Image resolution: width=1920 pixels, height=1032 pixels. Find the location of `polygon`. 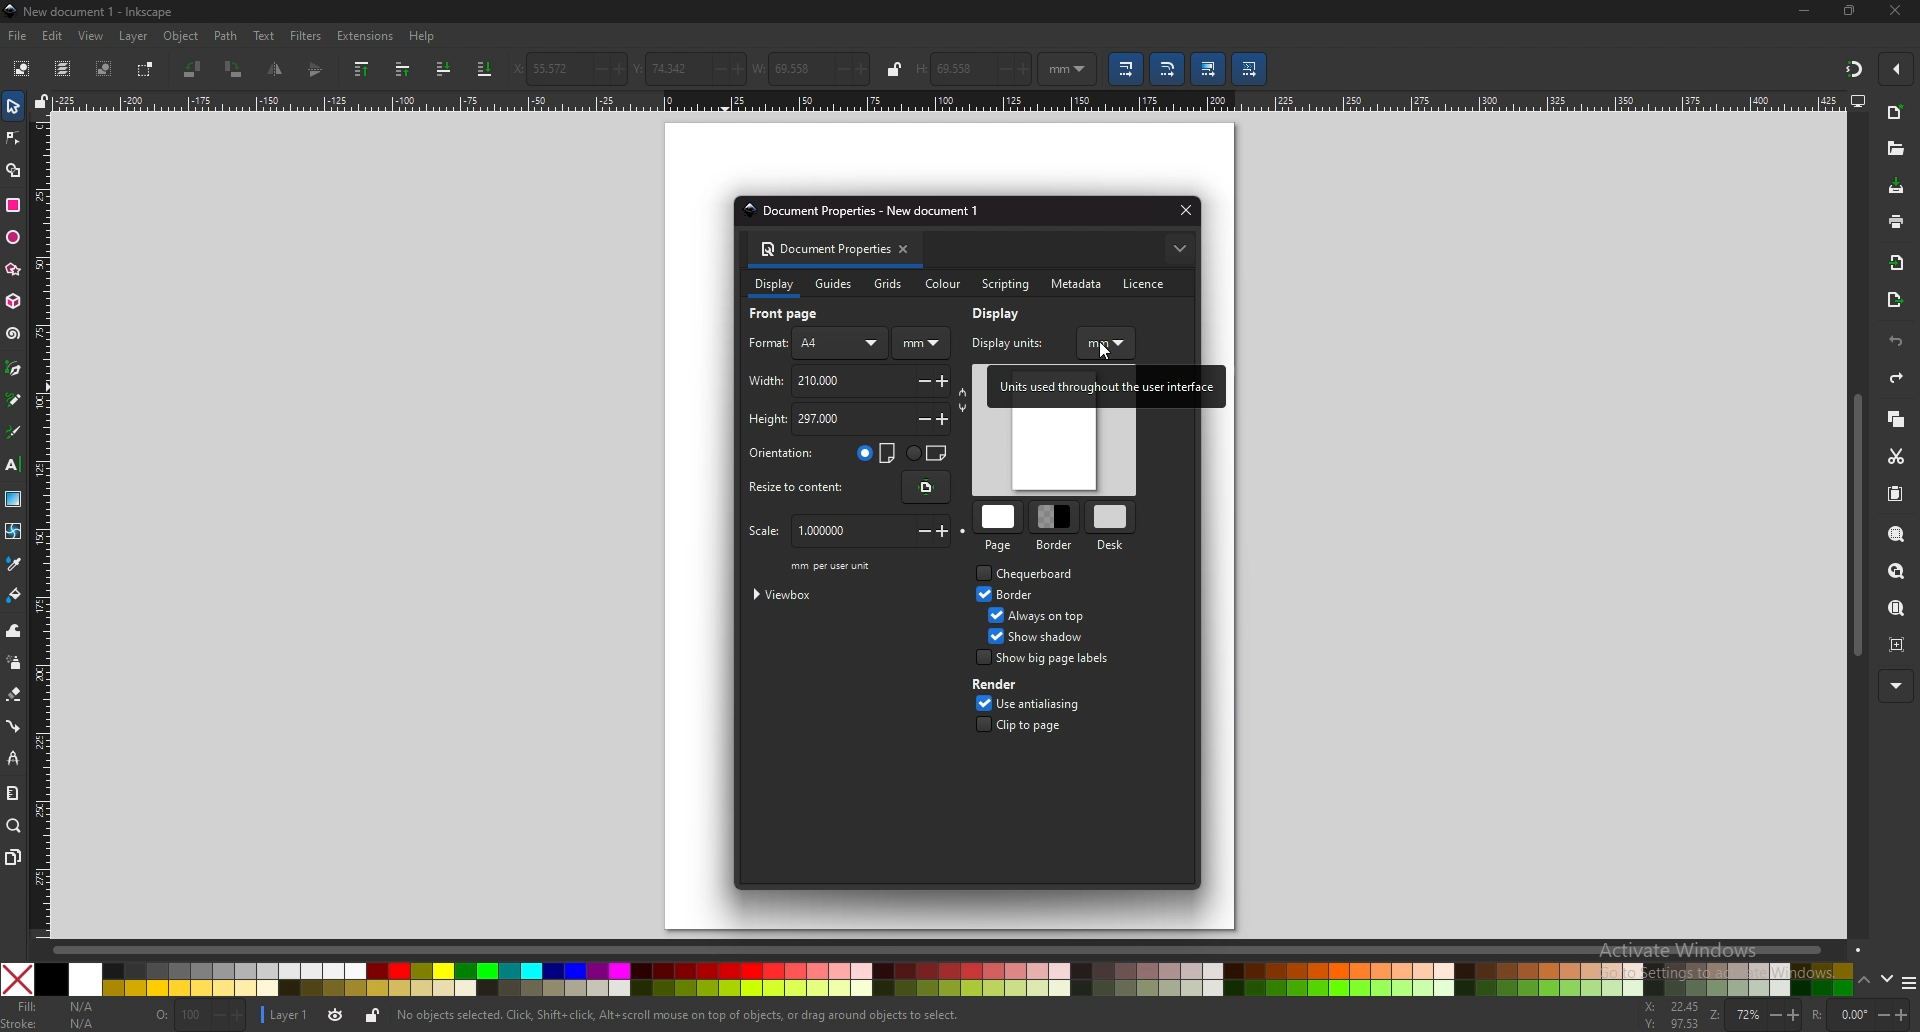

polygon is located at coordinates (13, 269).